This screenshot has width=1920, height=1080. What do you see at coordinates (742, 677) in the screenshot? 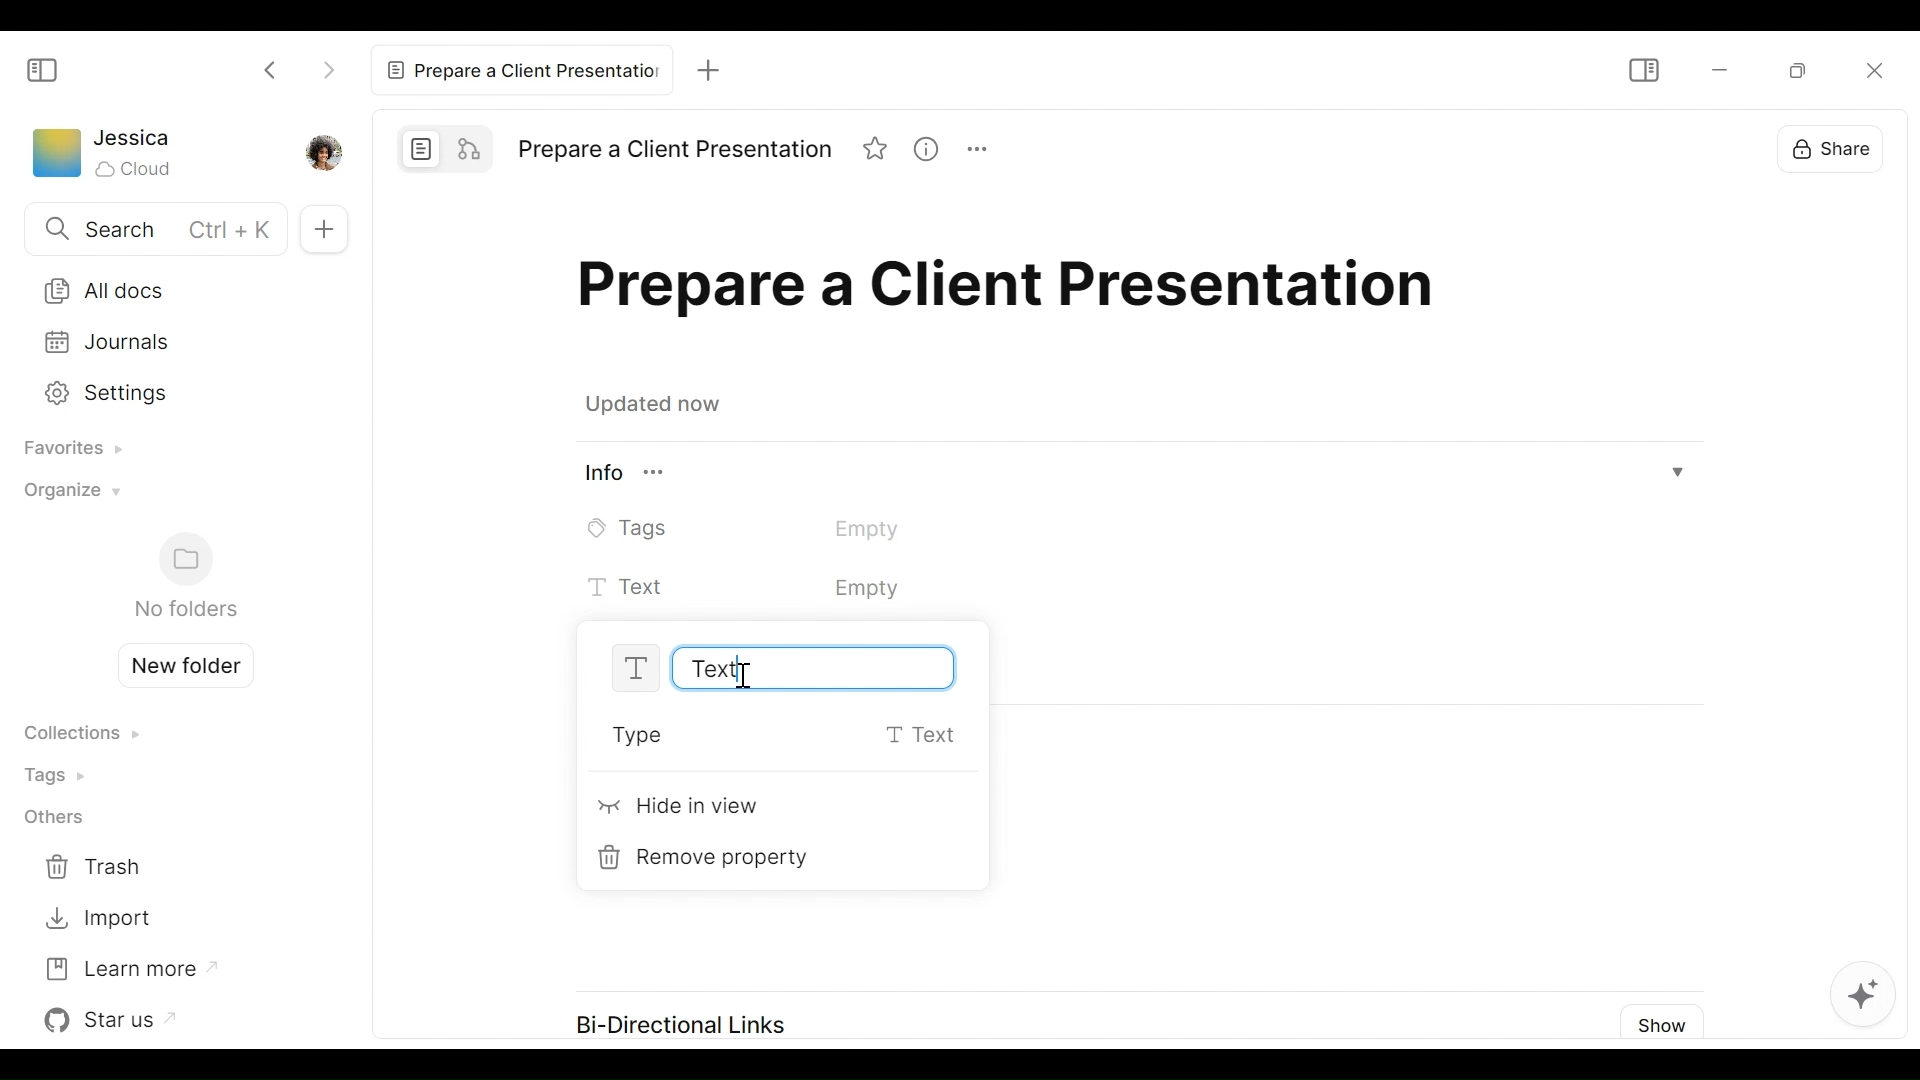
I see `Insertion Cursor` at bounding box center [742, 677].